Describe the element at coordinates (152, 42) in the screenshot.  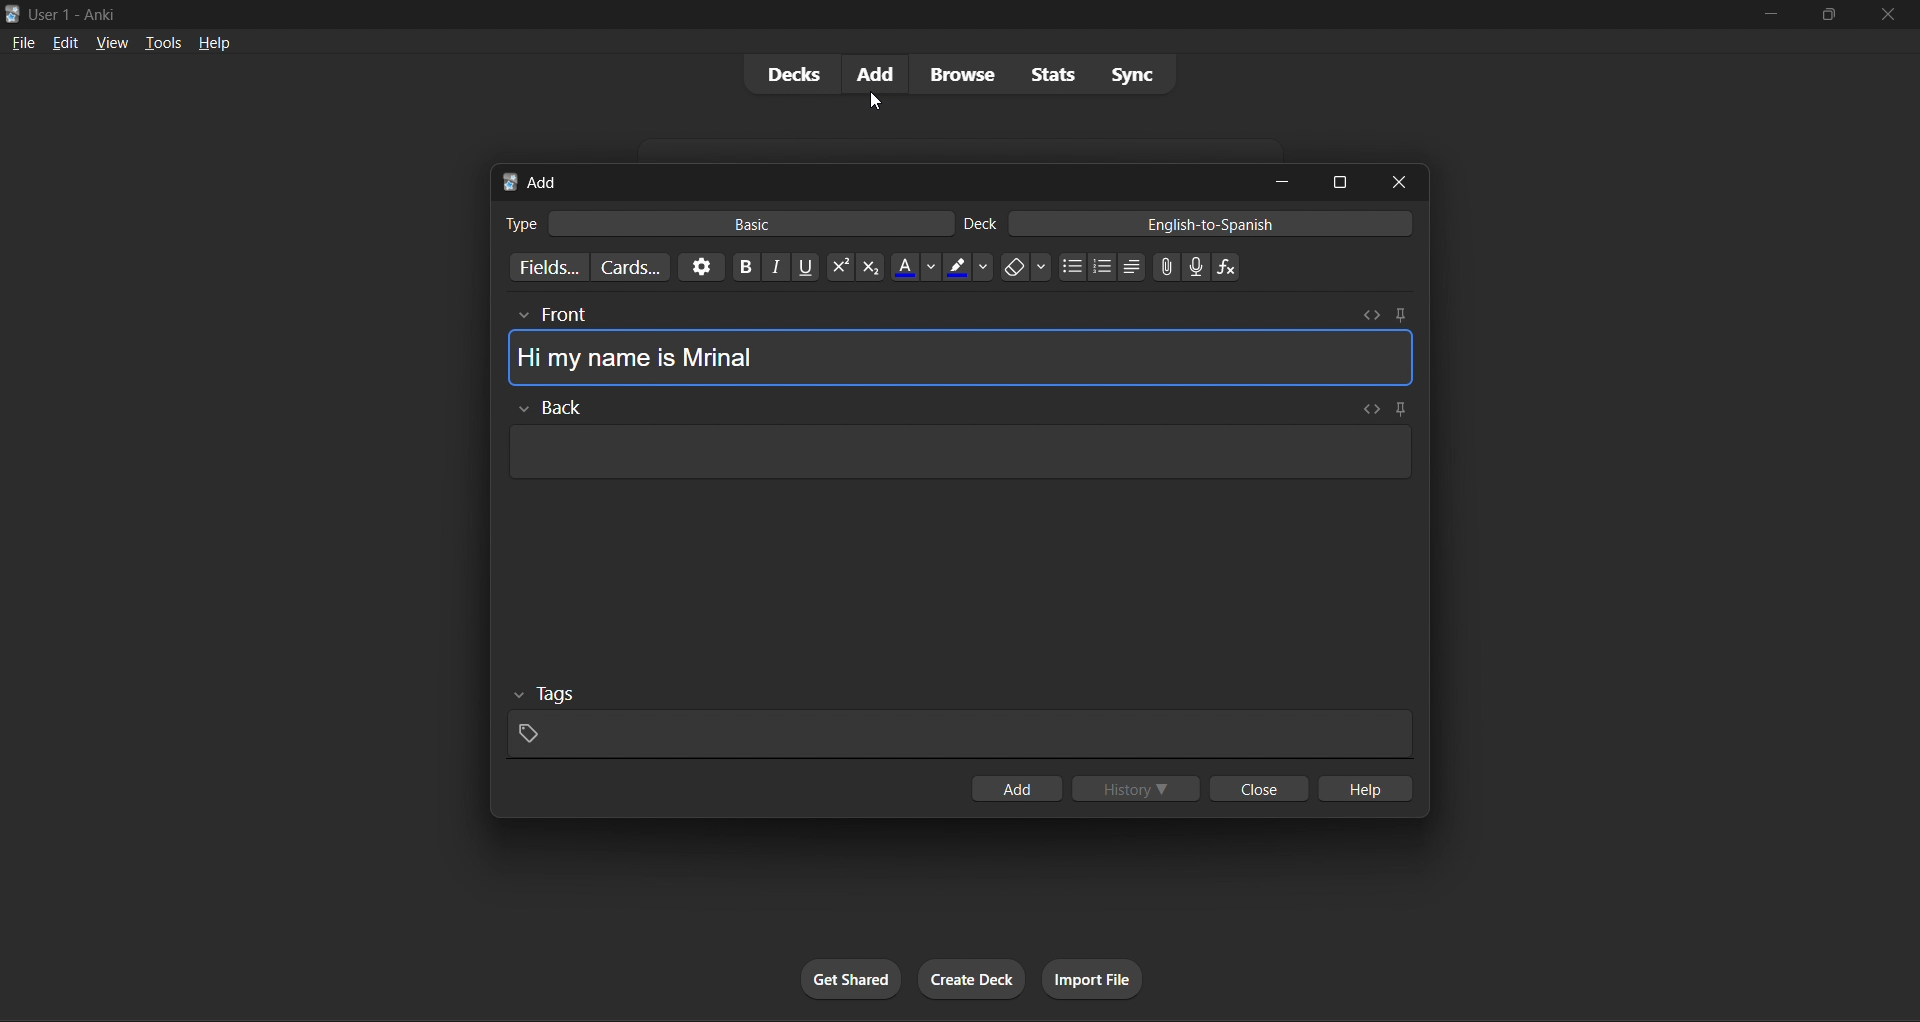
I see `tools` at that location.